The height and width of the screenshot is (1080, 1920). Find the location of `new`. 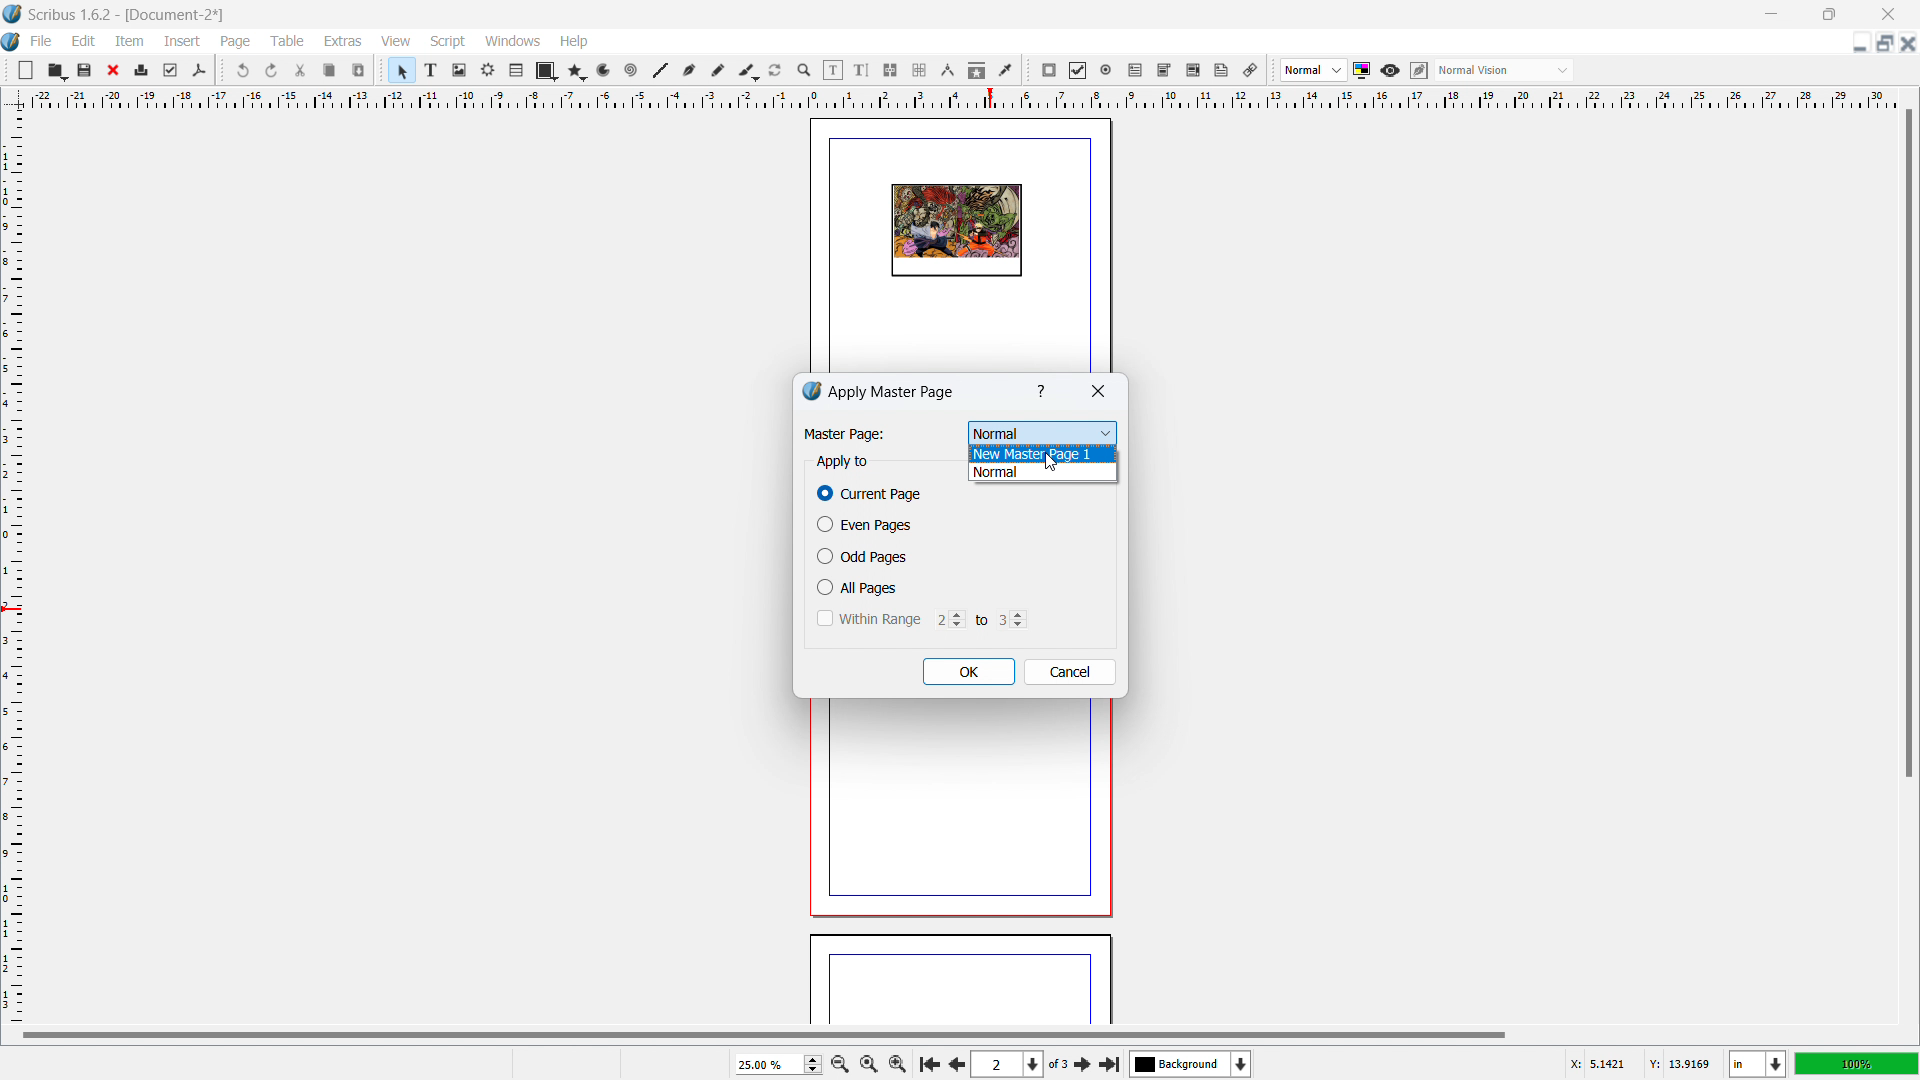

new is located at coordinates (26, 70).